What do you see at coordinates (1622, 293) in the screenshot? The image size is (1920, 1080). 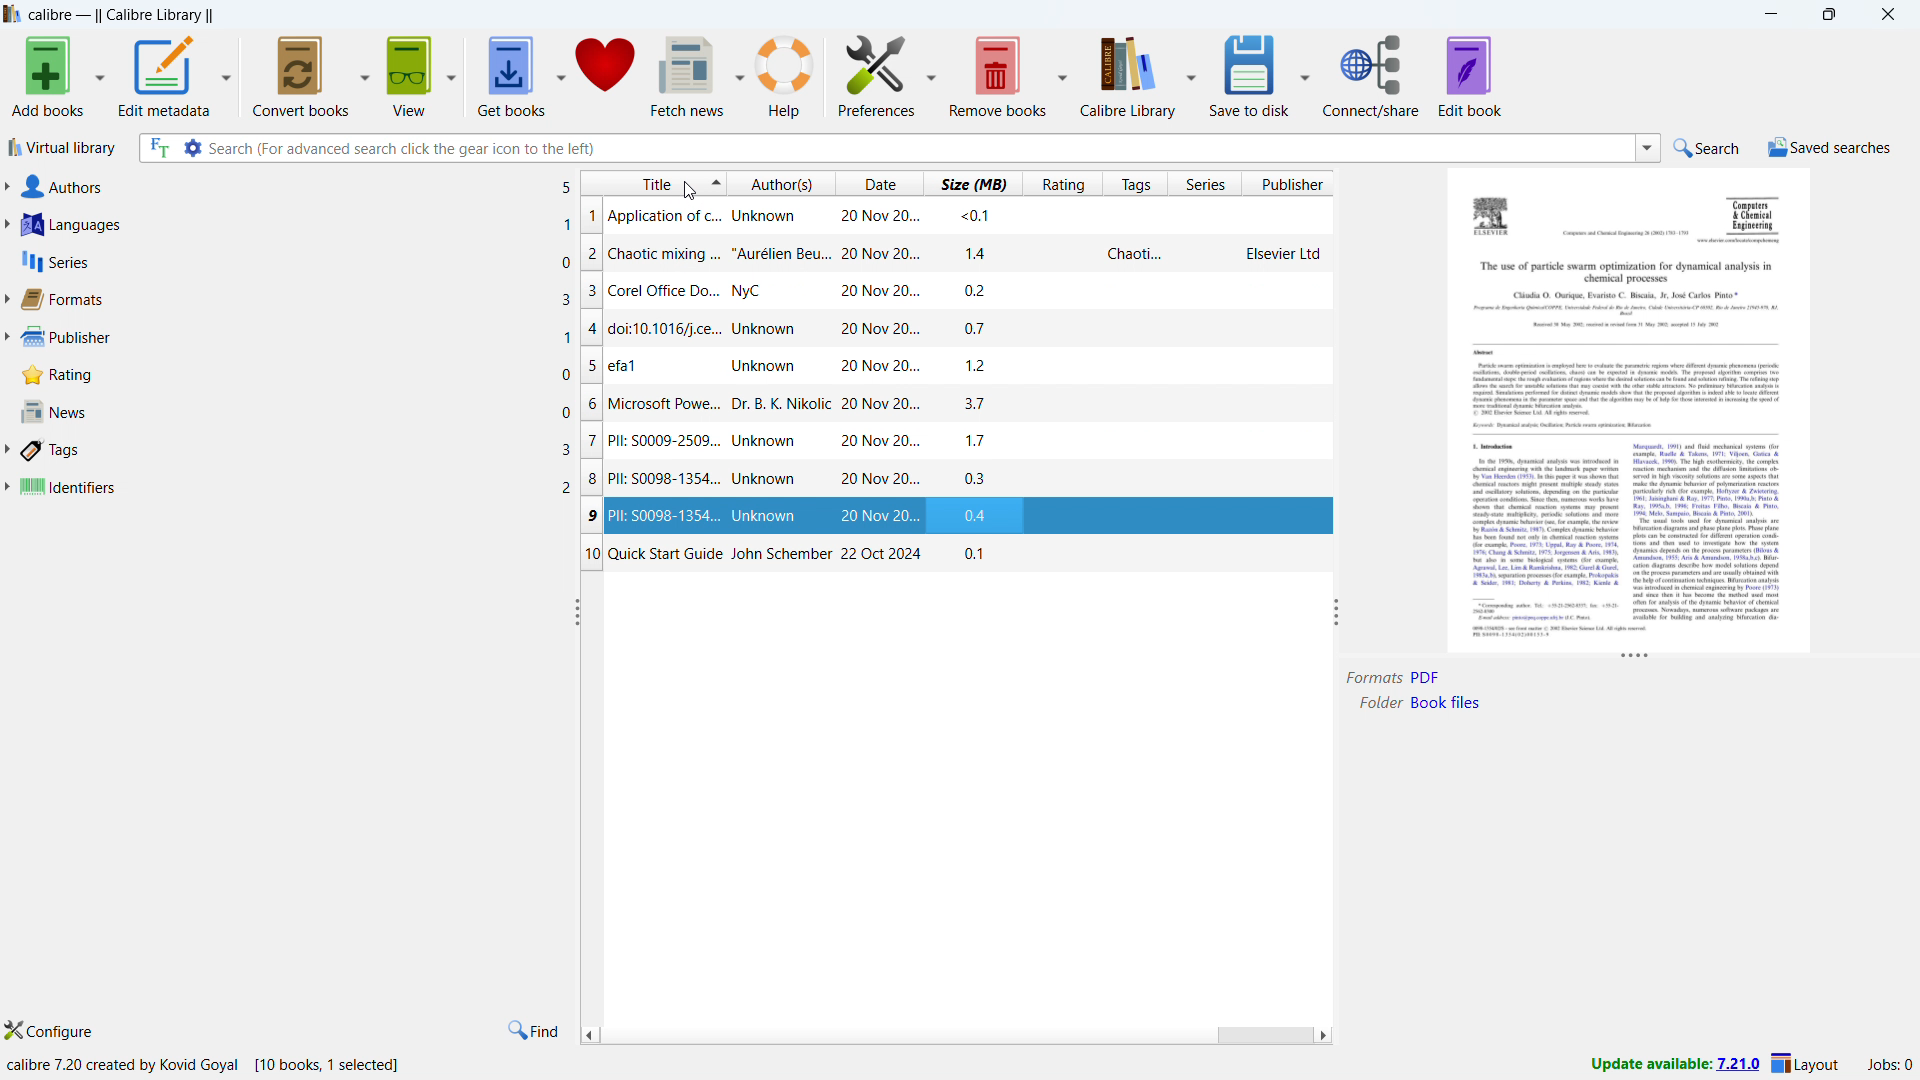 I see `` at bounding box center [1622, 293].